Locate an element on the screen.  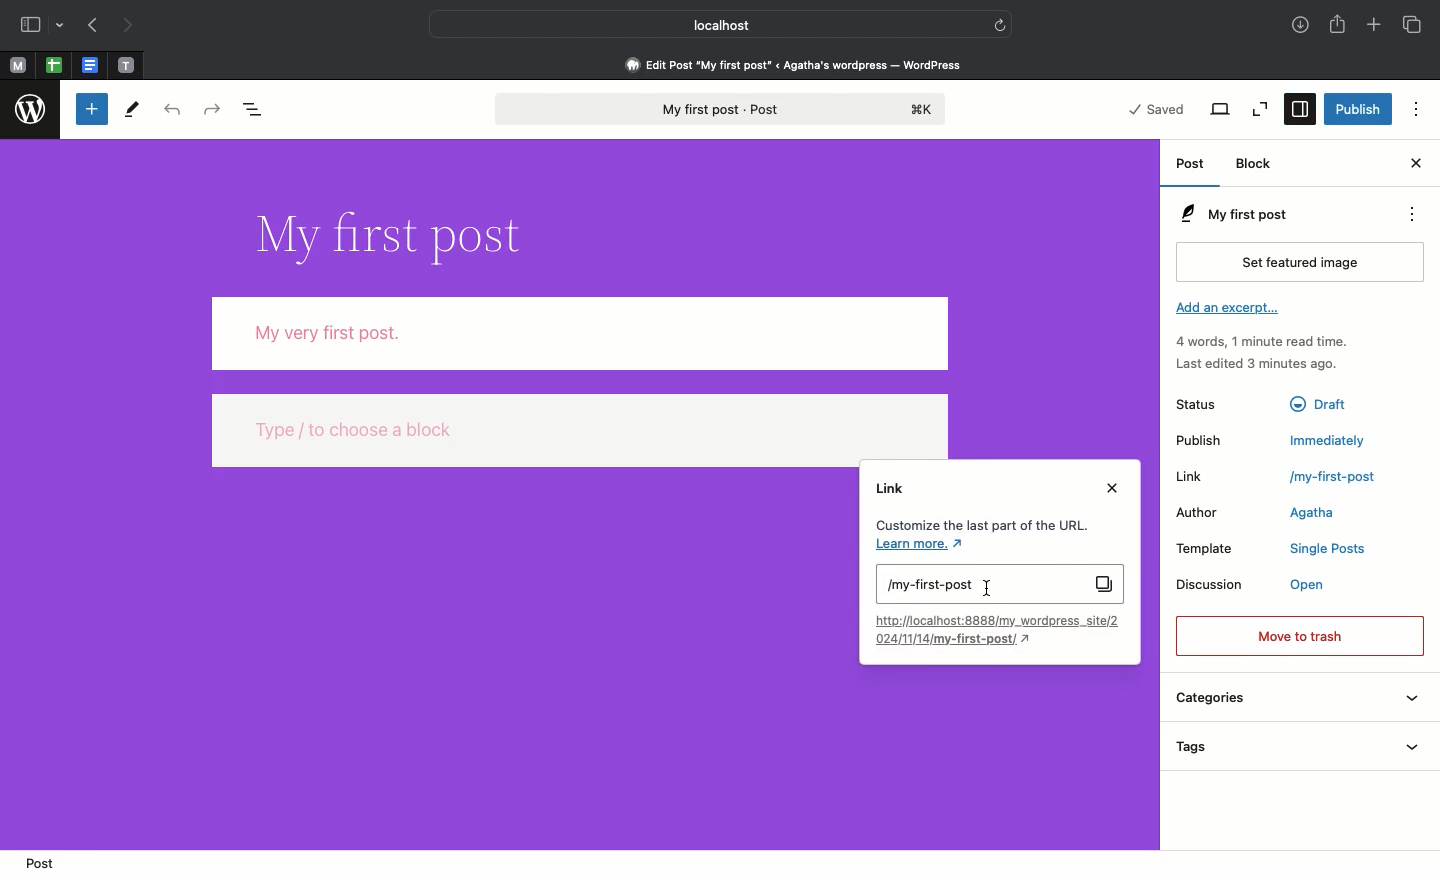
Tools is located at coordinates (134, 110).